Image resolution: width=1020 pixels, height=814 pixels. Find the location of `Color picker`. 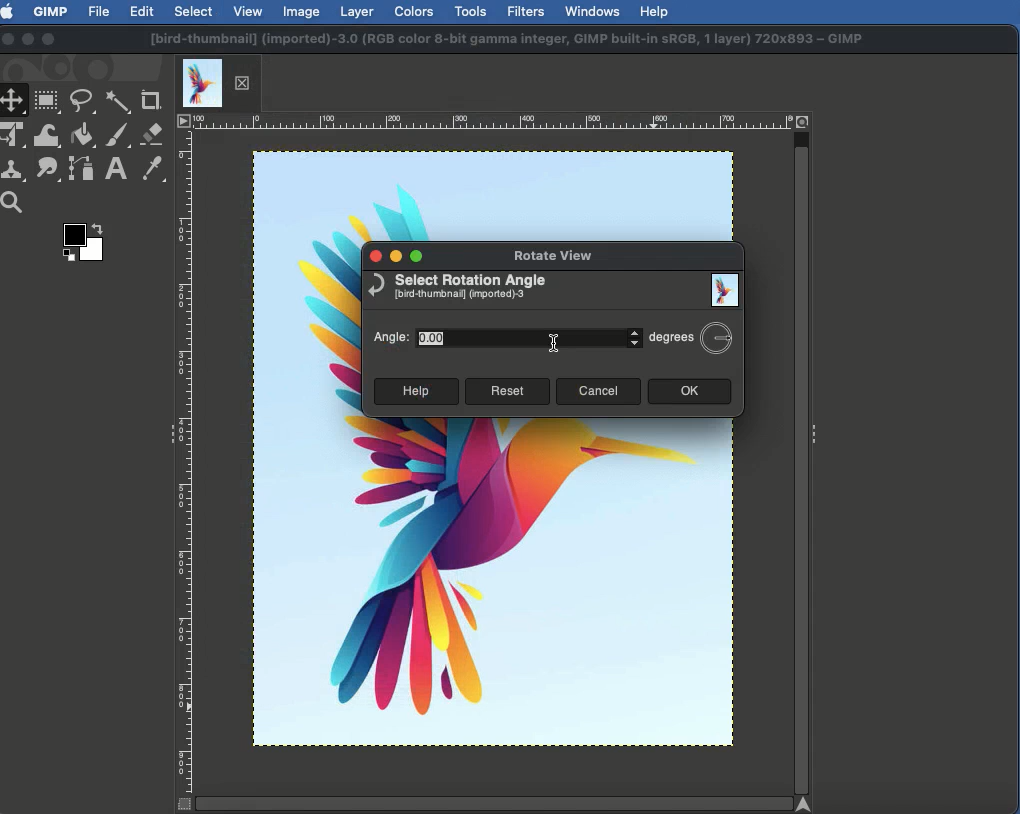

Color picker is located at coordinates (151, 170).